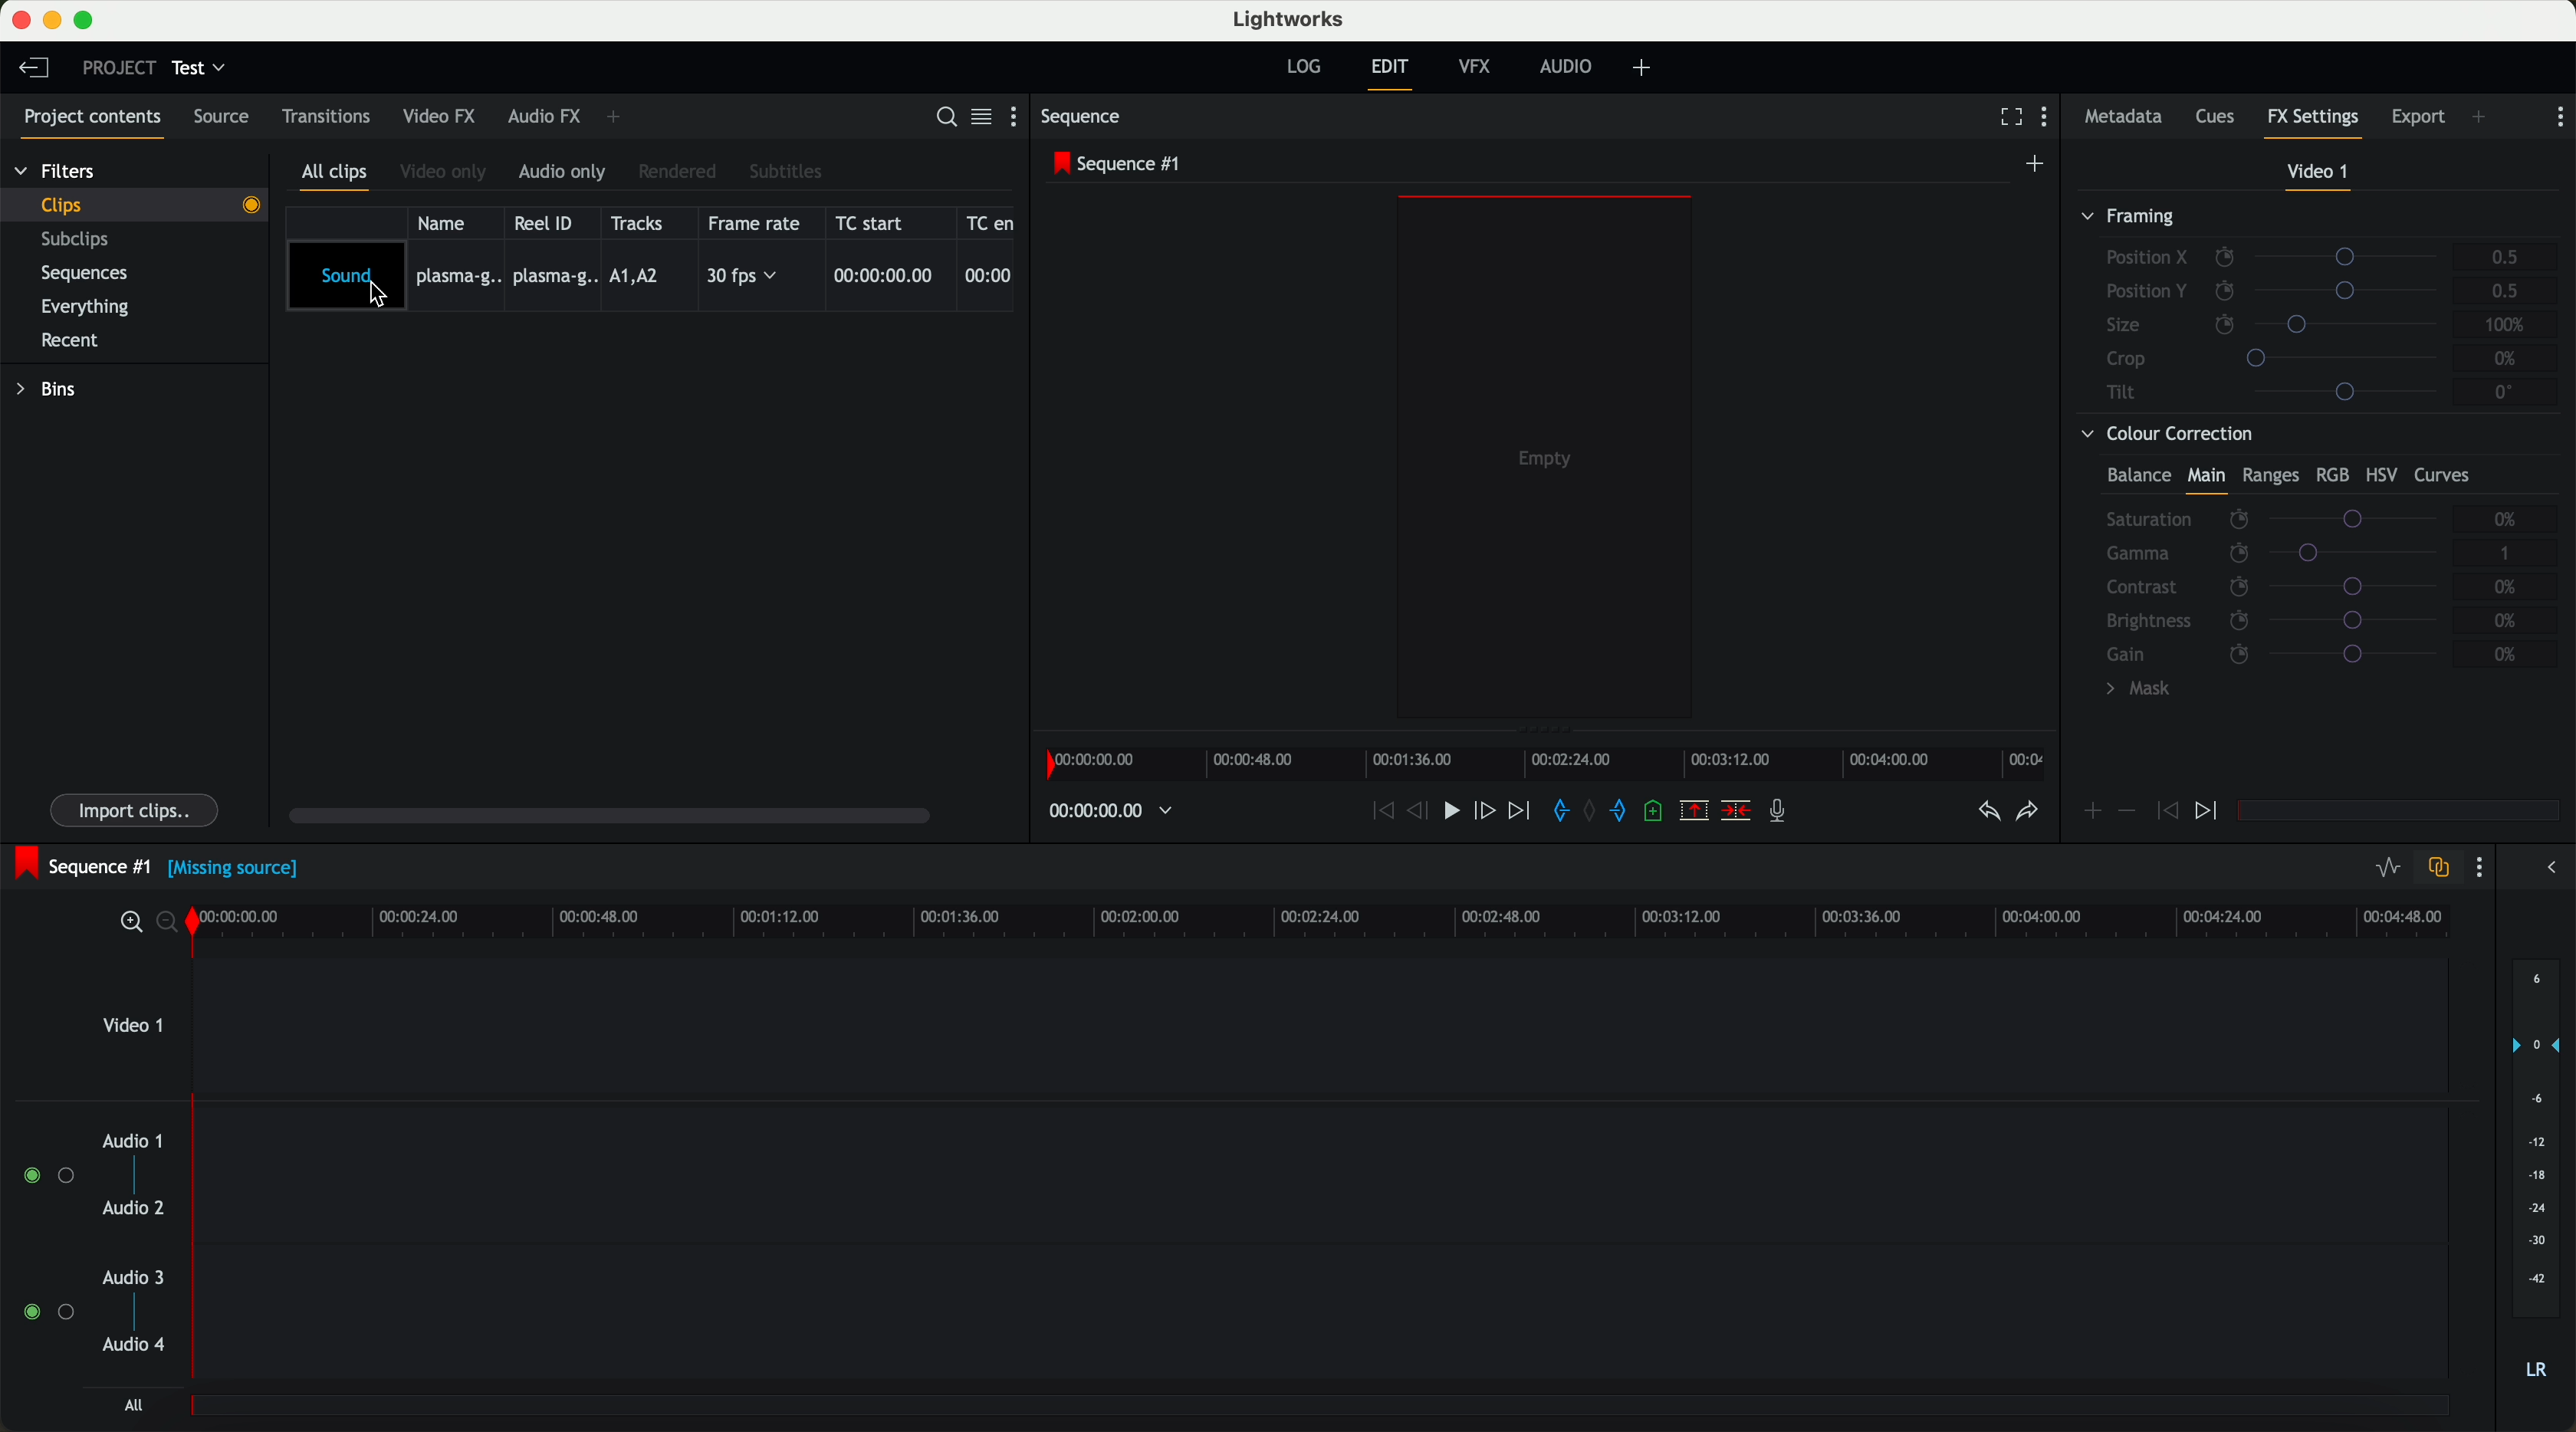 The height and width of the screenshot is (1432, 2576). I want to click on nudge one frame foward, so click(1488, 810).